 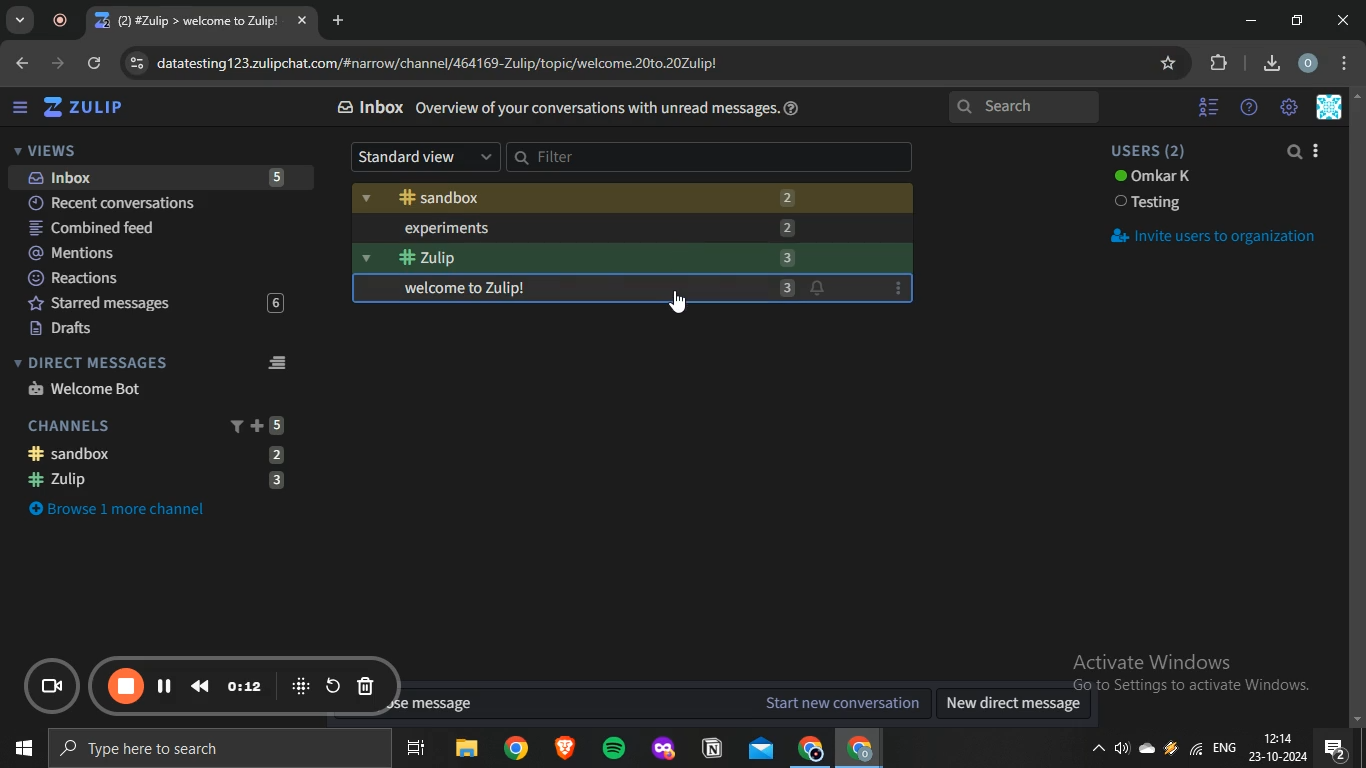 I want to click on sandbox, so click(x=166, y=453).